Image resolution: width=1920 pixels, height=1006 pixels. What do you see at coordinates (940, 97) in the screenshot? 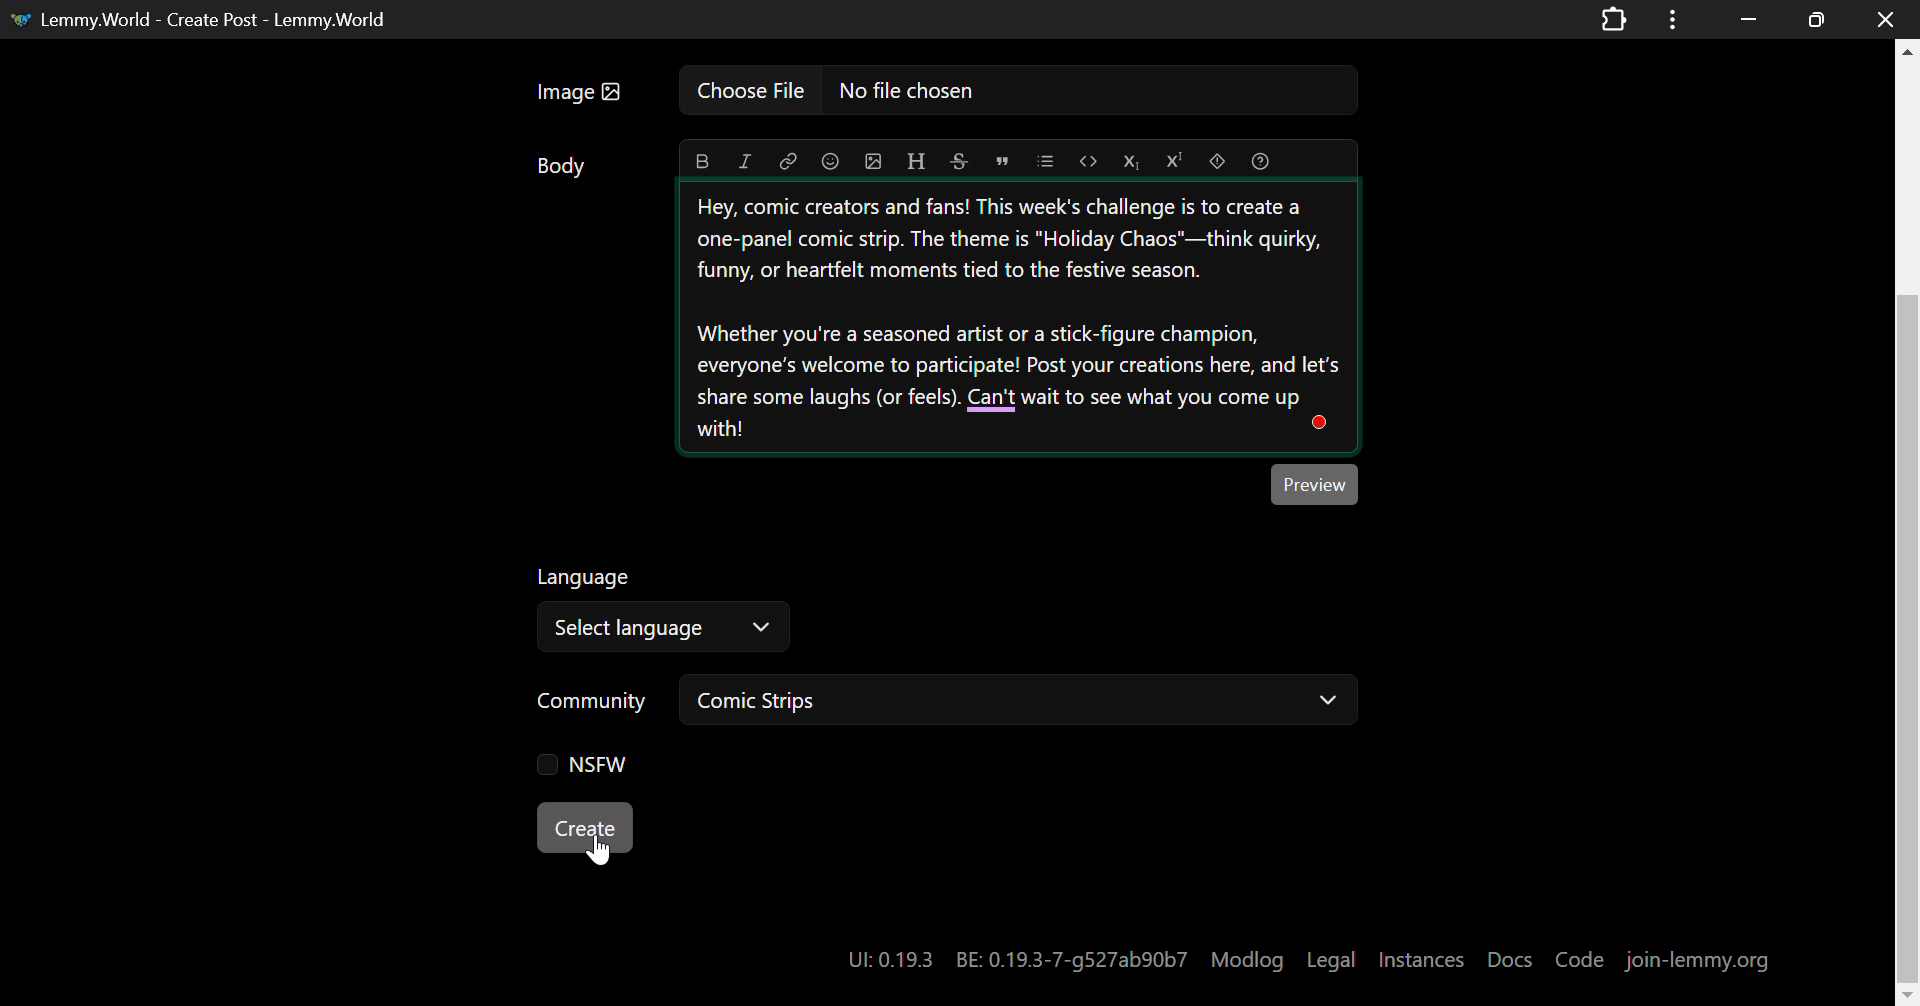
I see `Image: No file chosen` at bounding box center [940, 97].